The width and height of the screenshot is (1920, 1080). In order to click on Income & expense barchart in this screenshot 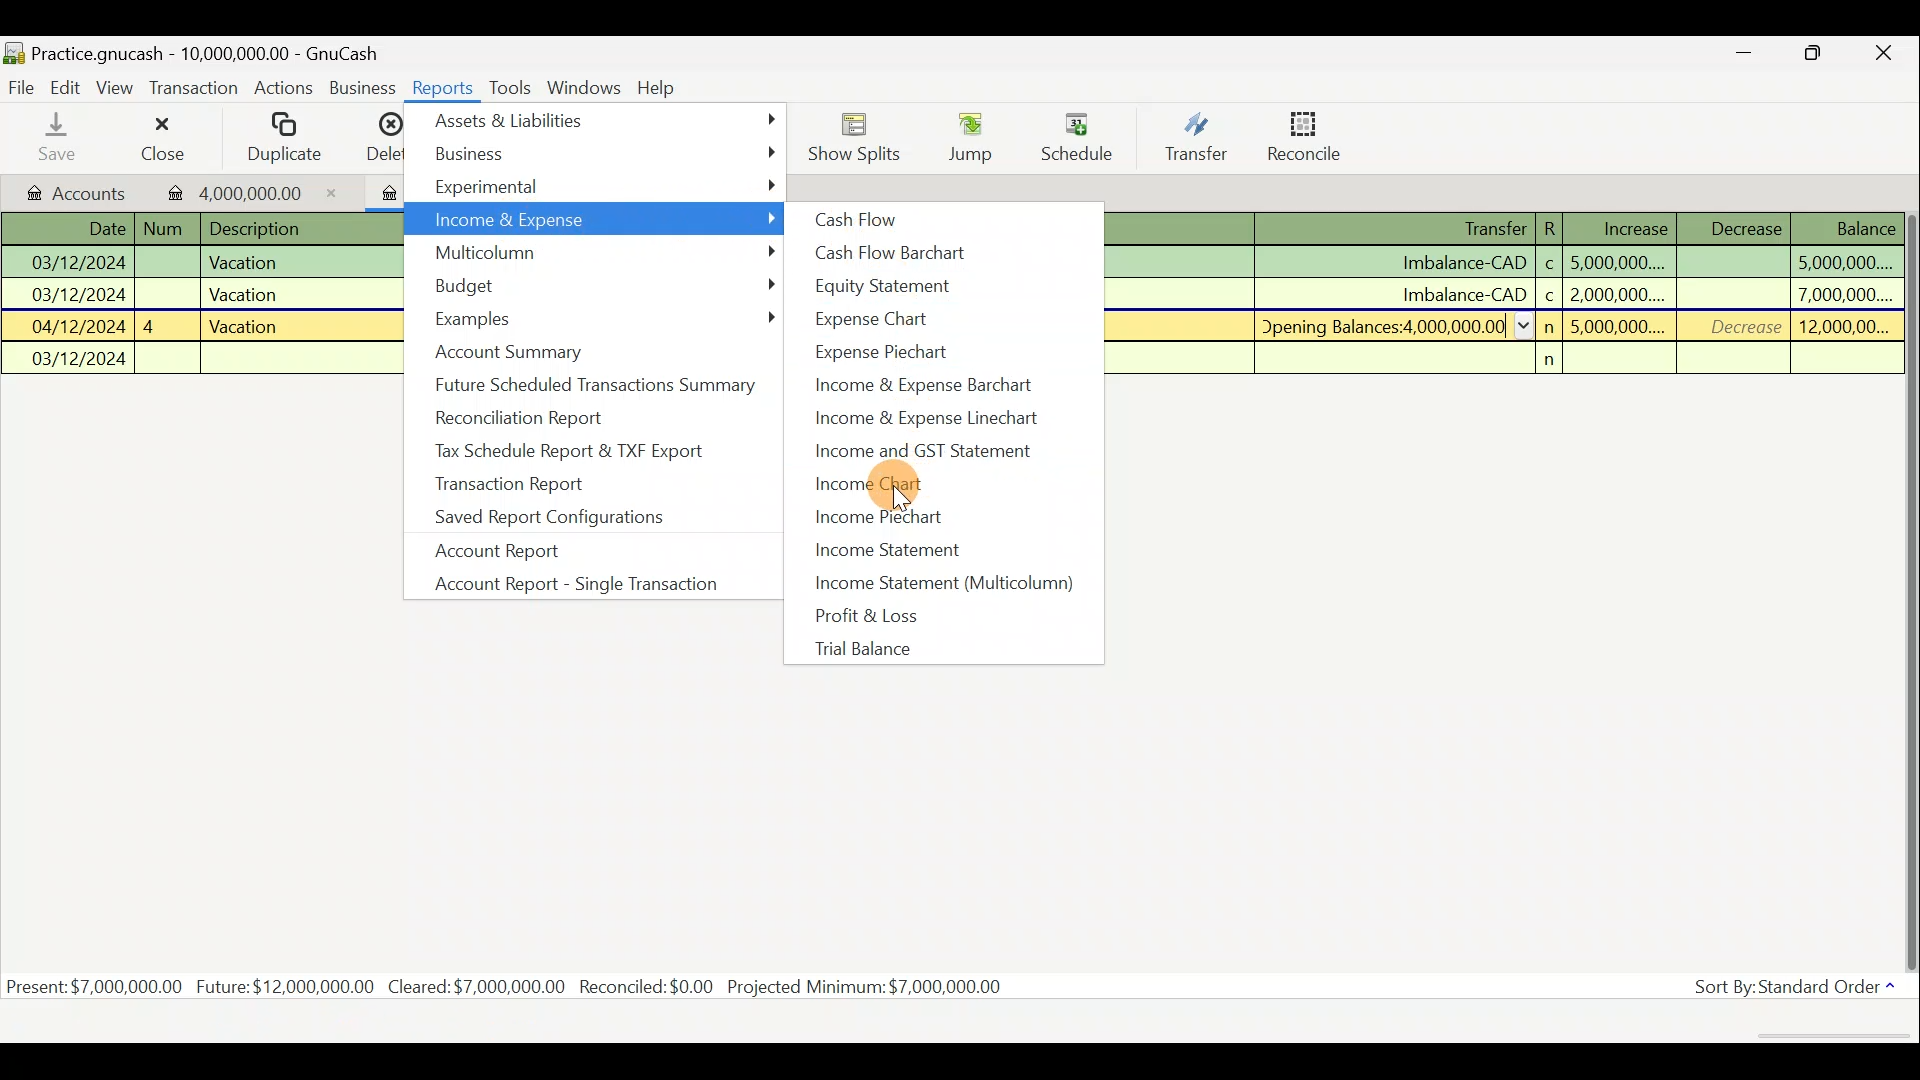, I will do `click(950, 384)`.